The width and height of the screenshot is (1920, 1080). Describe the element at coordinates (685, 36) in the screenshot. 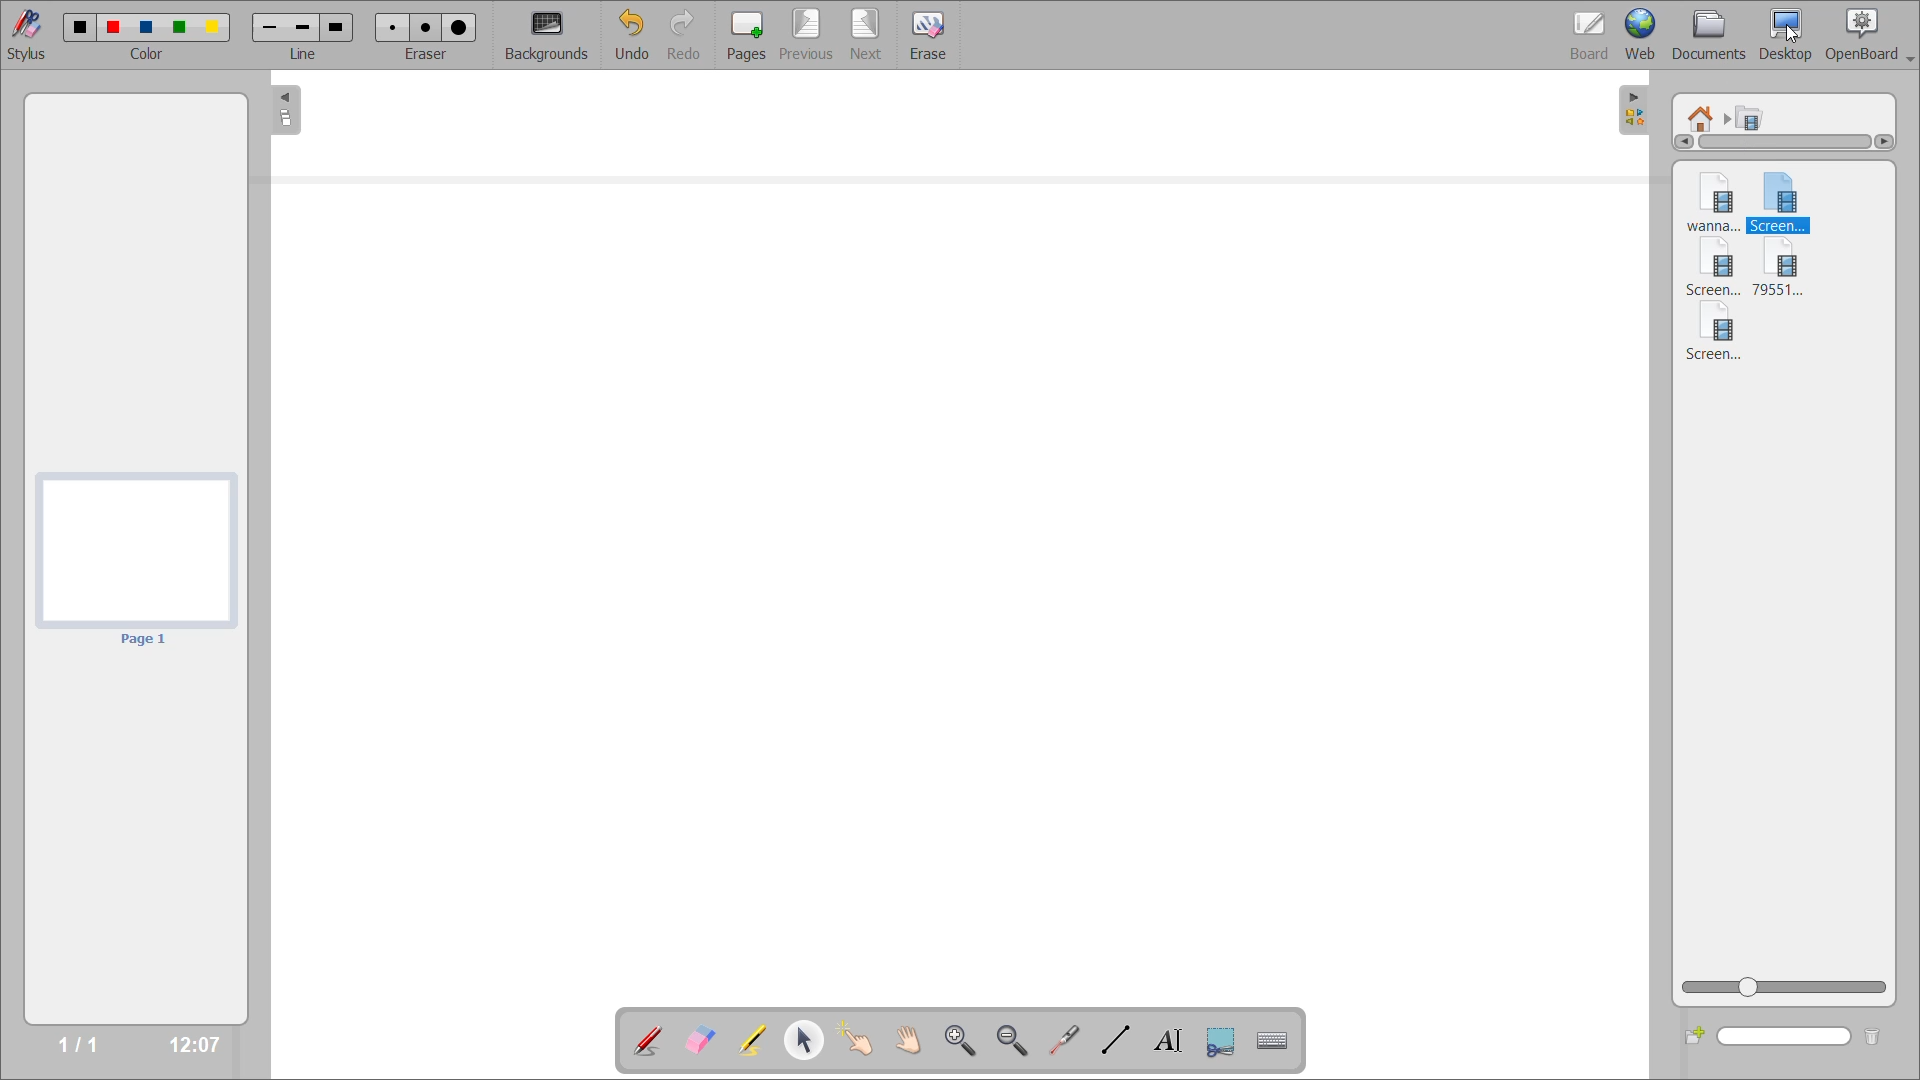

I see `redo` at that location.